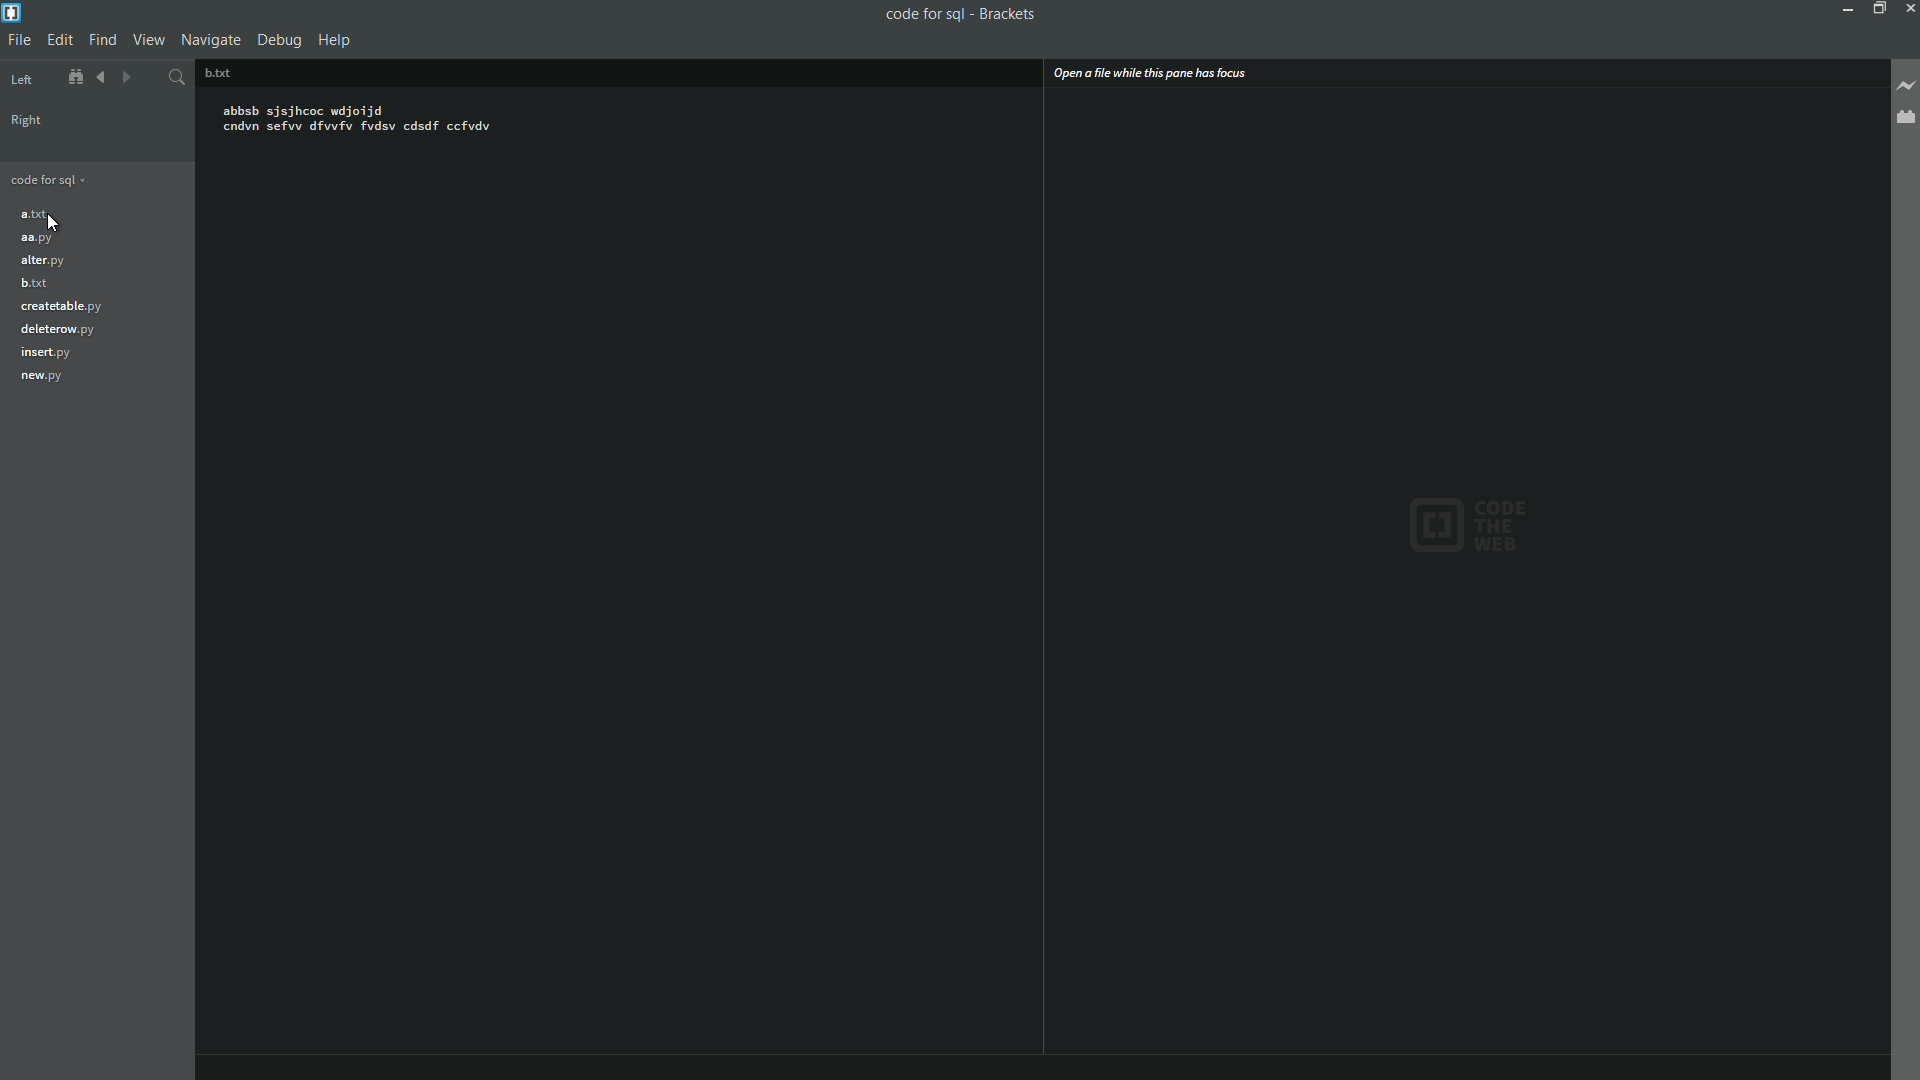 This screenshot has width=1920, height=1080. I want to click on navigate backward, so click(132, 76).